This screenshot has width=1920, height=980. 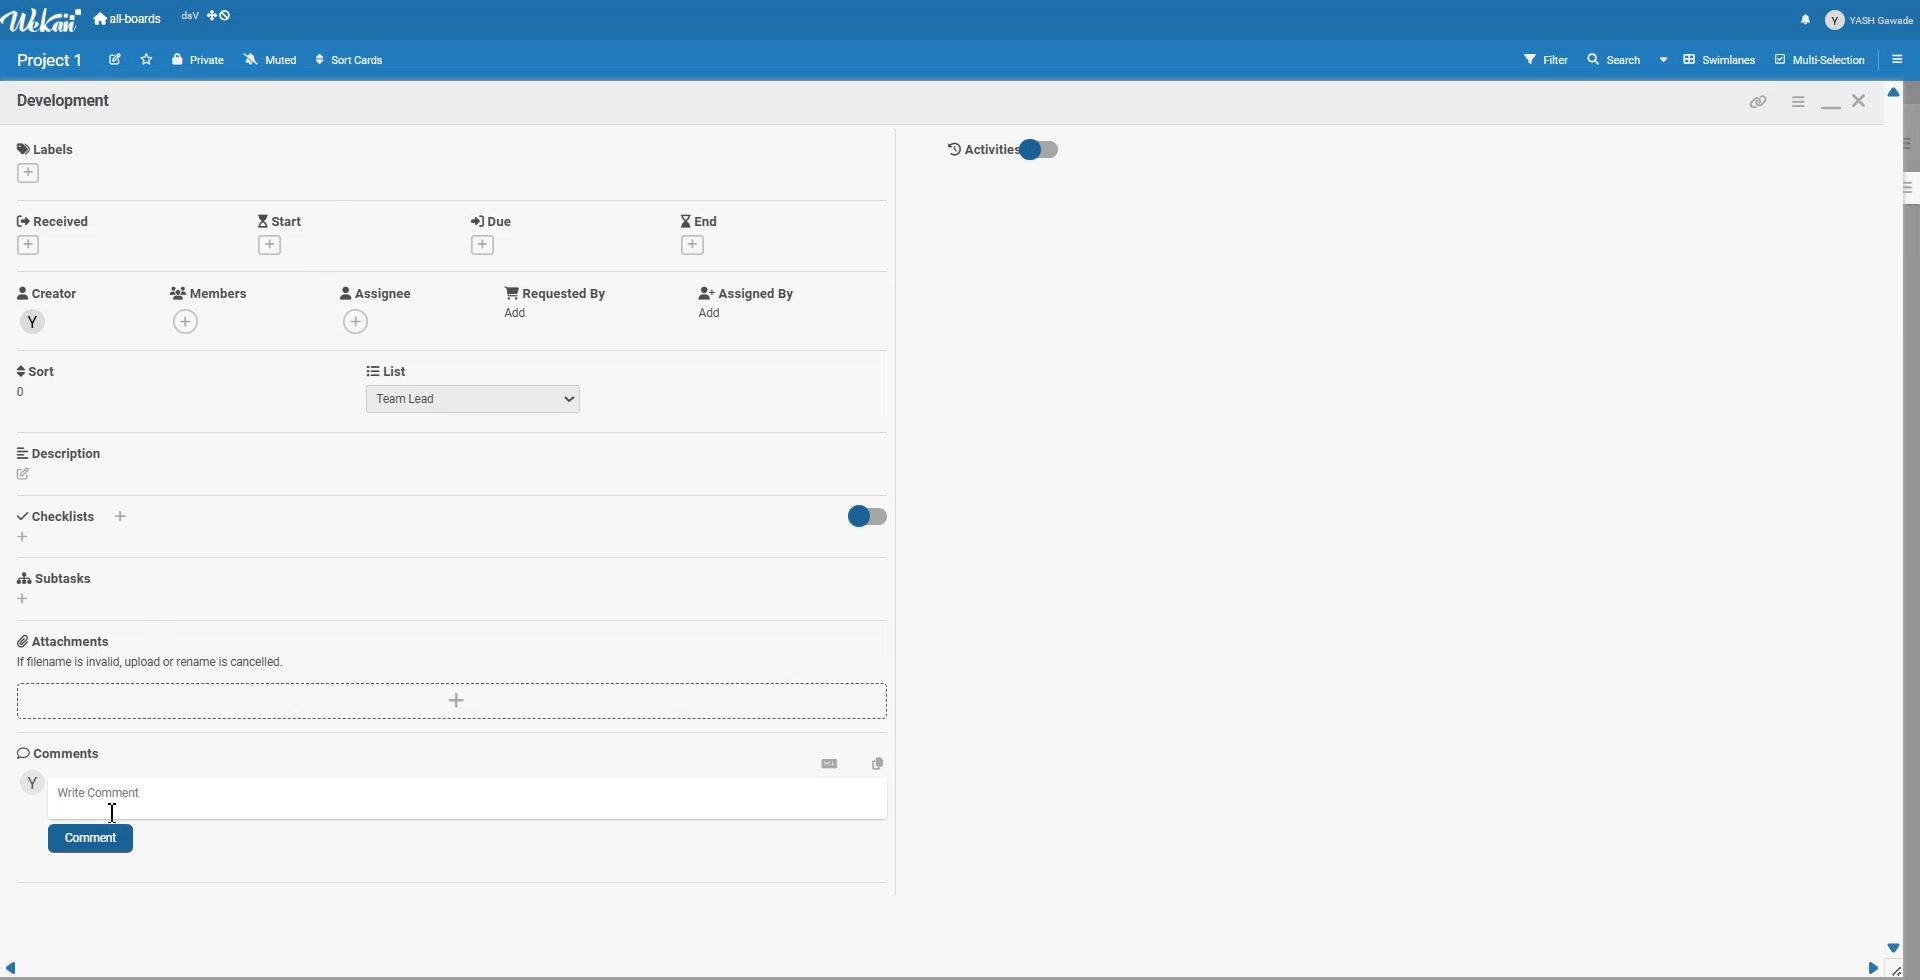 I want to click on Search, so click(x=1615, y=59).